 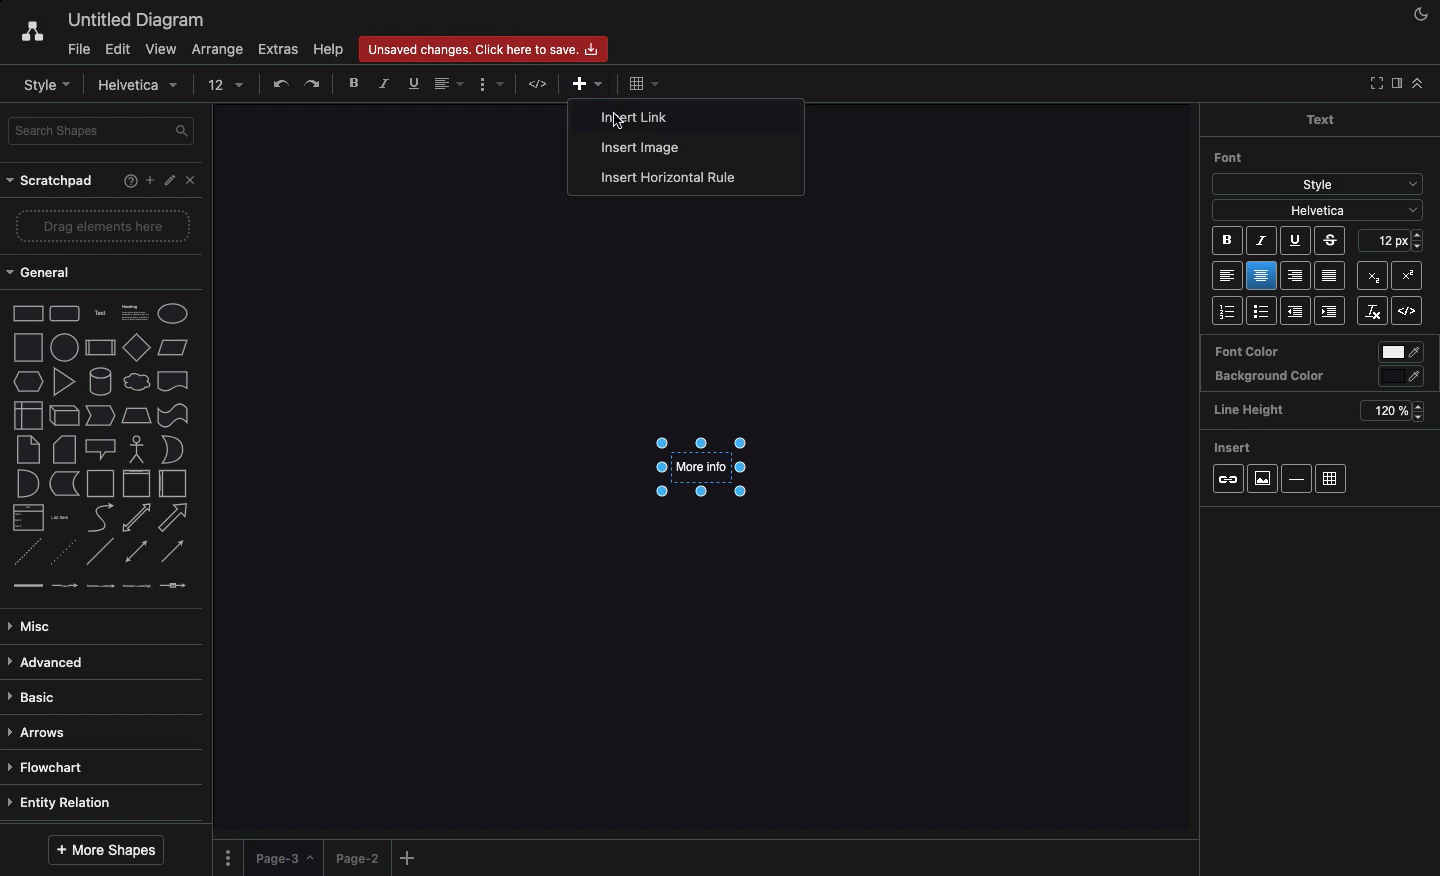 I want to click on step, so click(x=100, y=415).